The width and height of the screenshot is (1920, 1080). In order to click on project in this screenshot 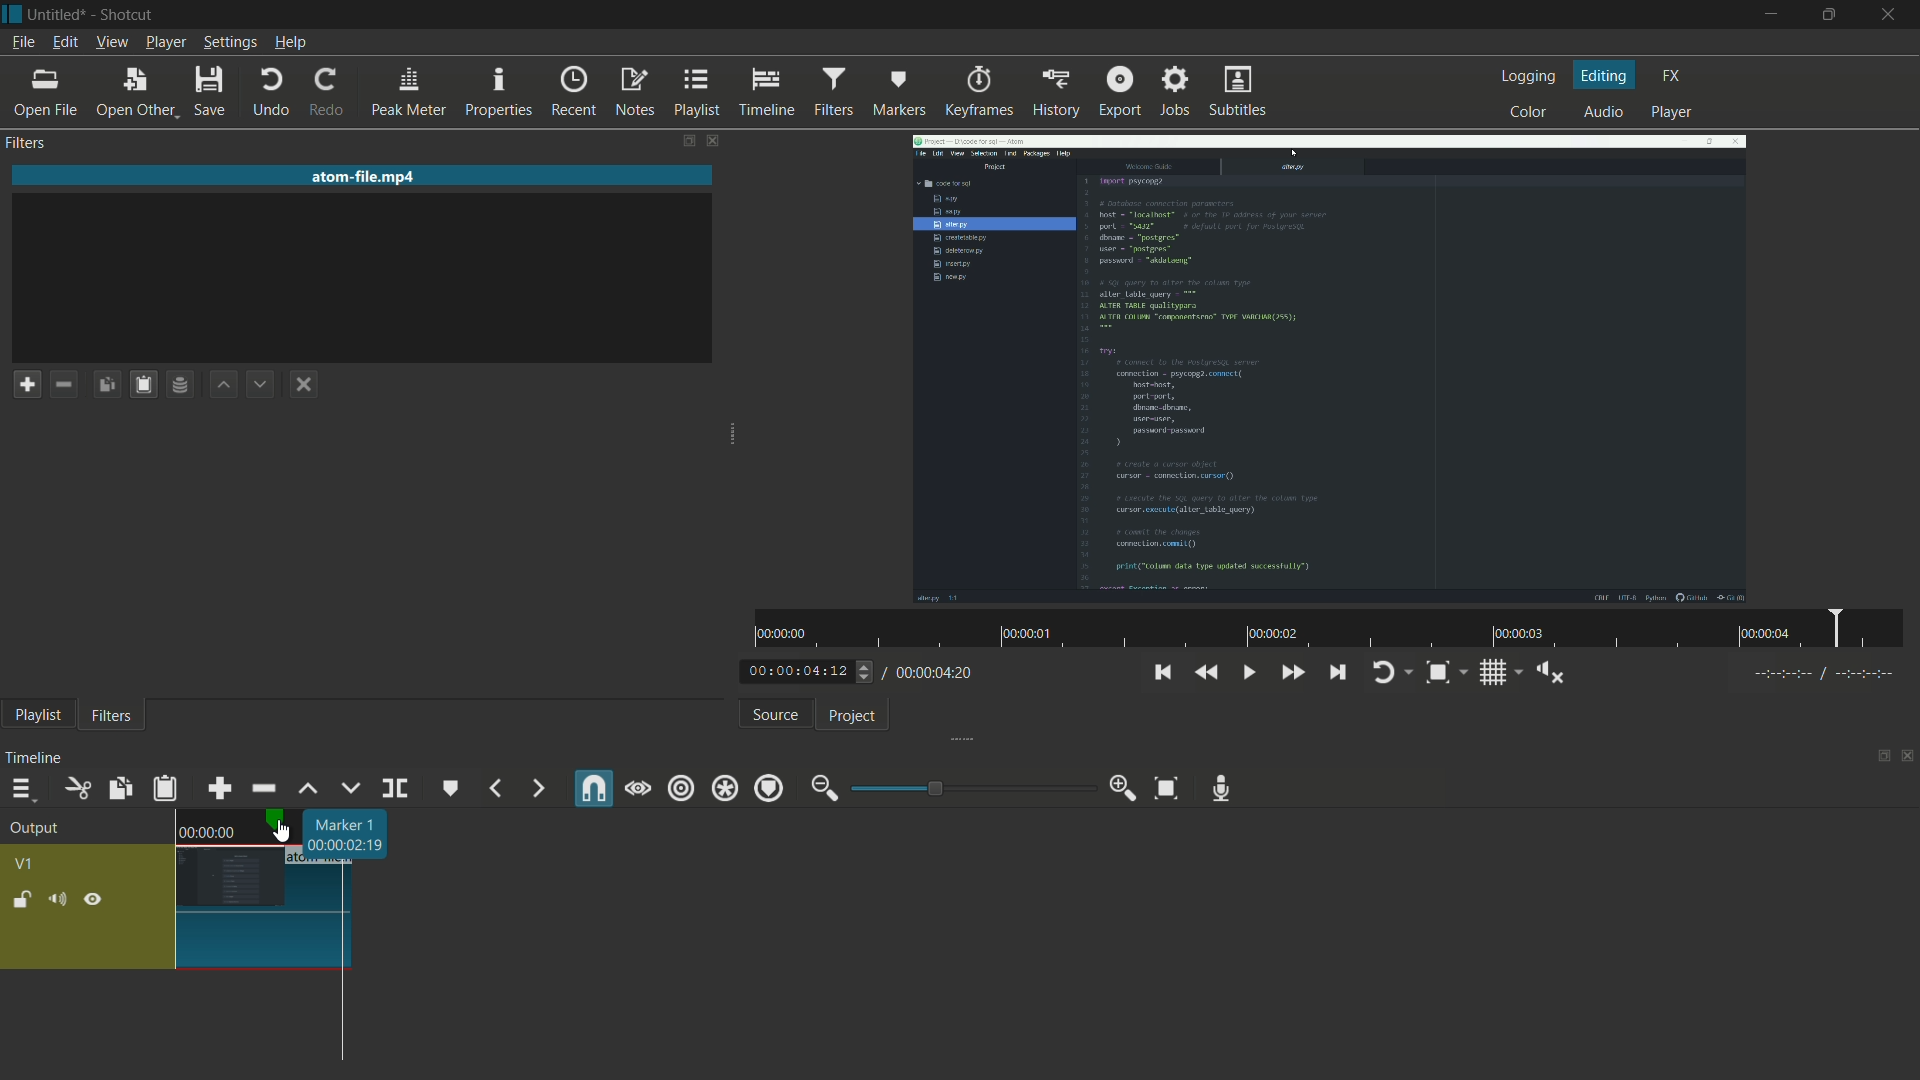, I will do `click(853, 716)`.